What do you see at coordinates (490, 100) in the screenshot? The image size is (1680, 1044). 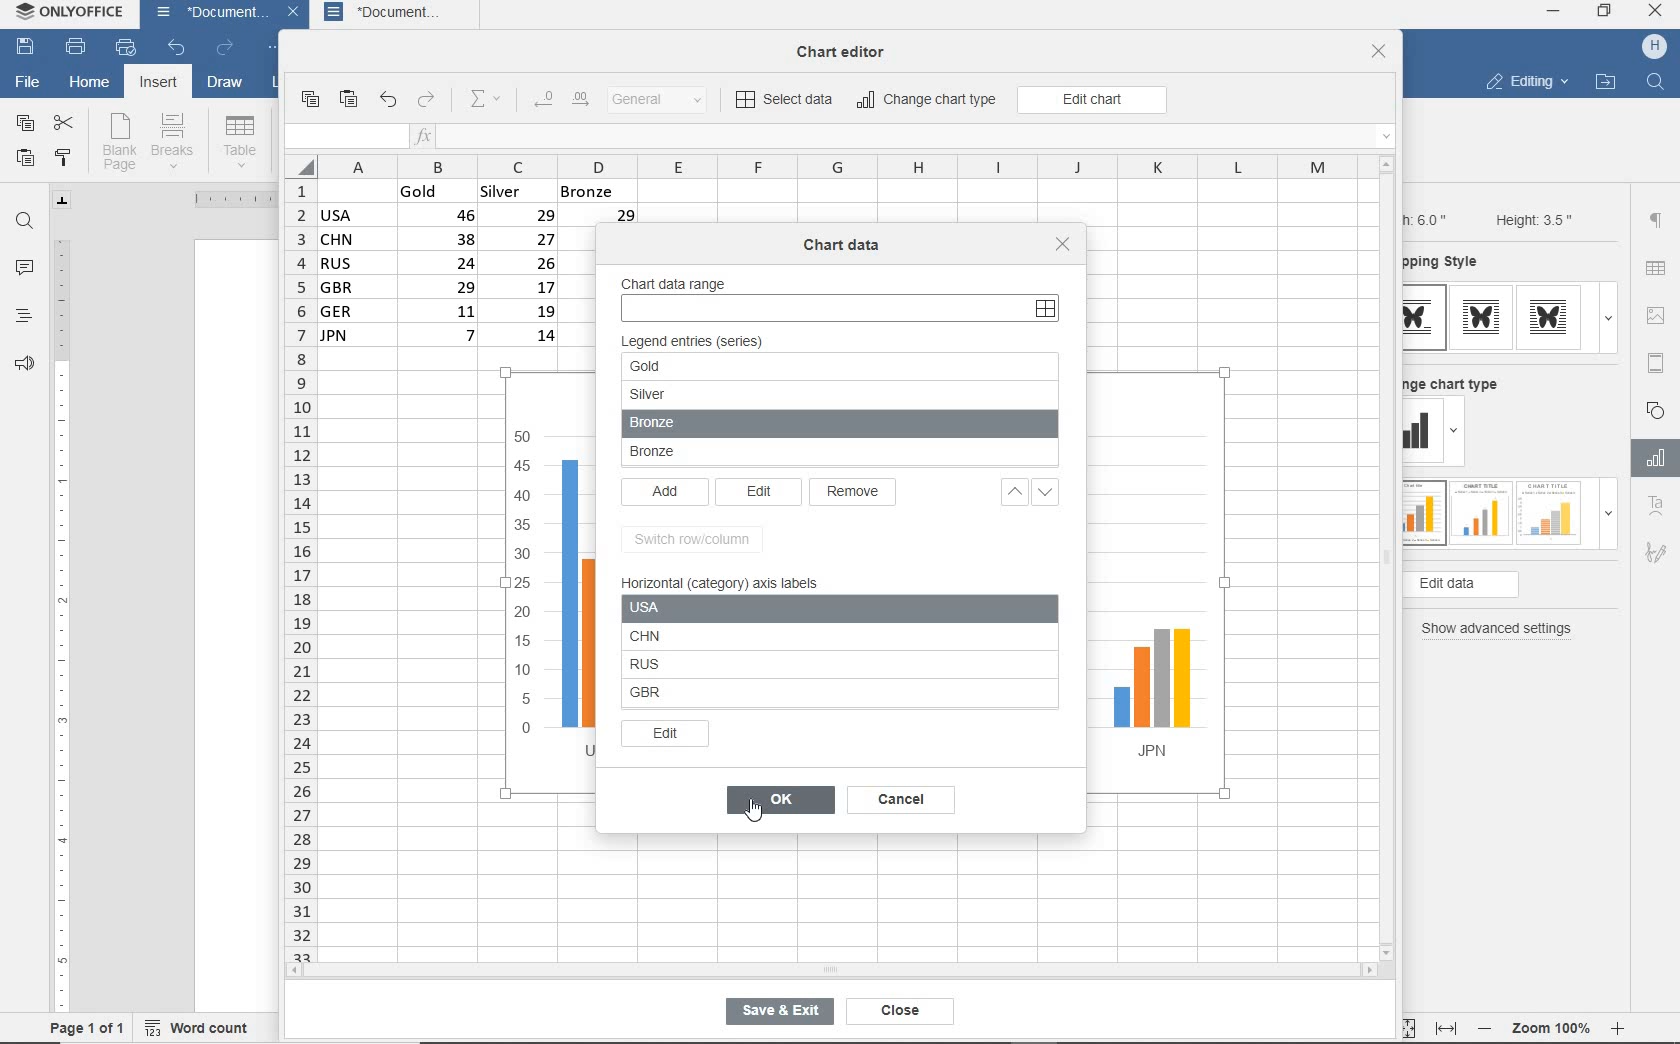 I see `summation` at bounding box center [490, 100].